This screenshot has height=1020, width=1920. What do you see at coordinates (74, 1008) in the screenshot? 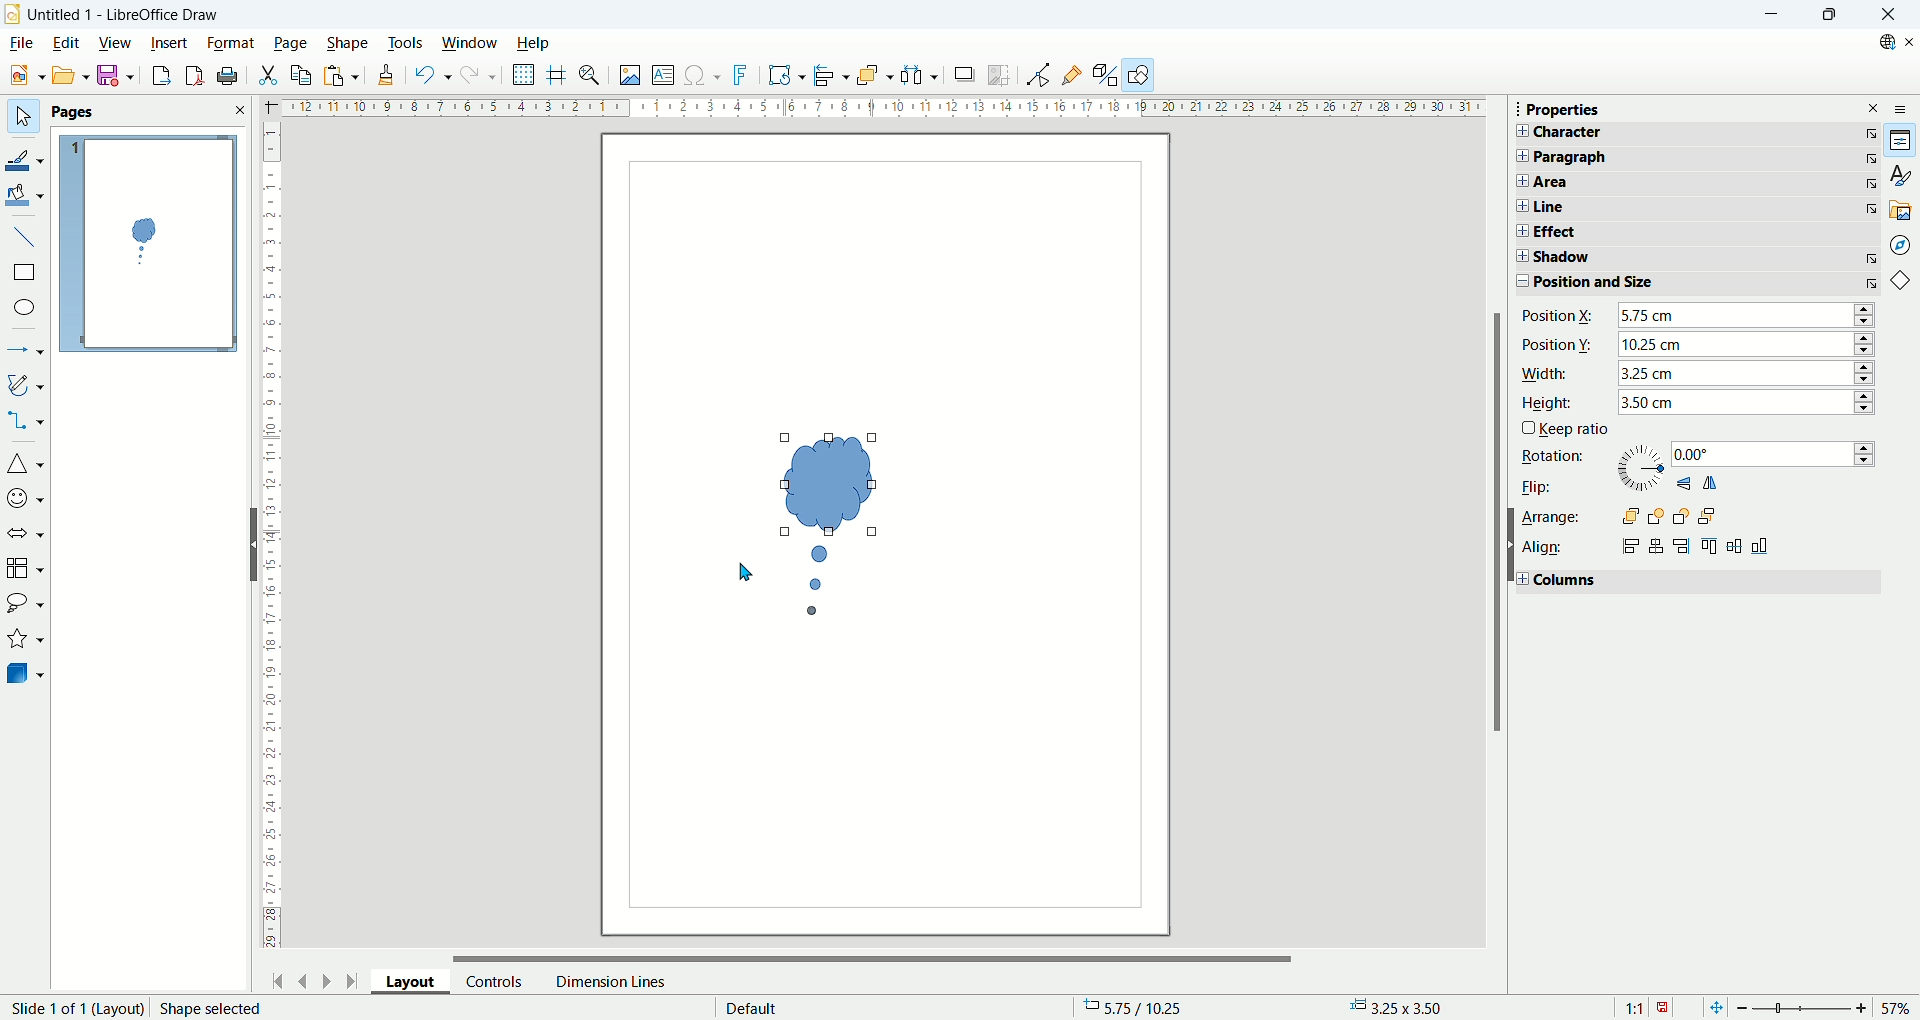
I see `slide number` at bounding box center [74, 1008].